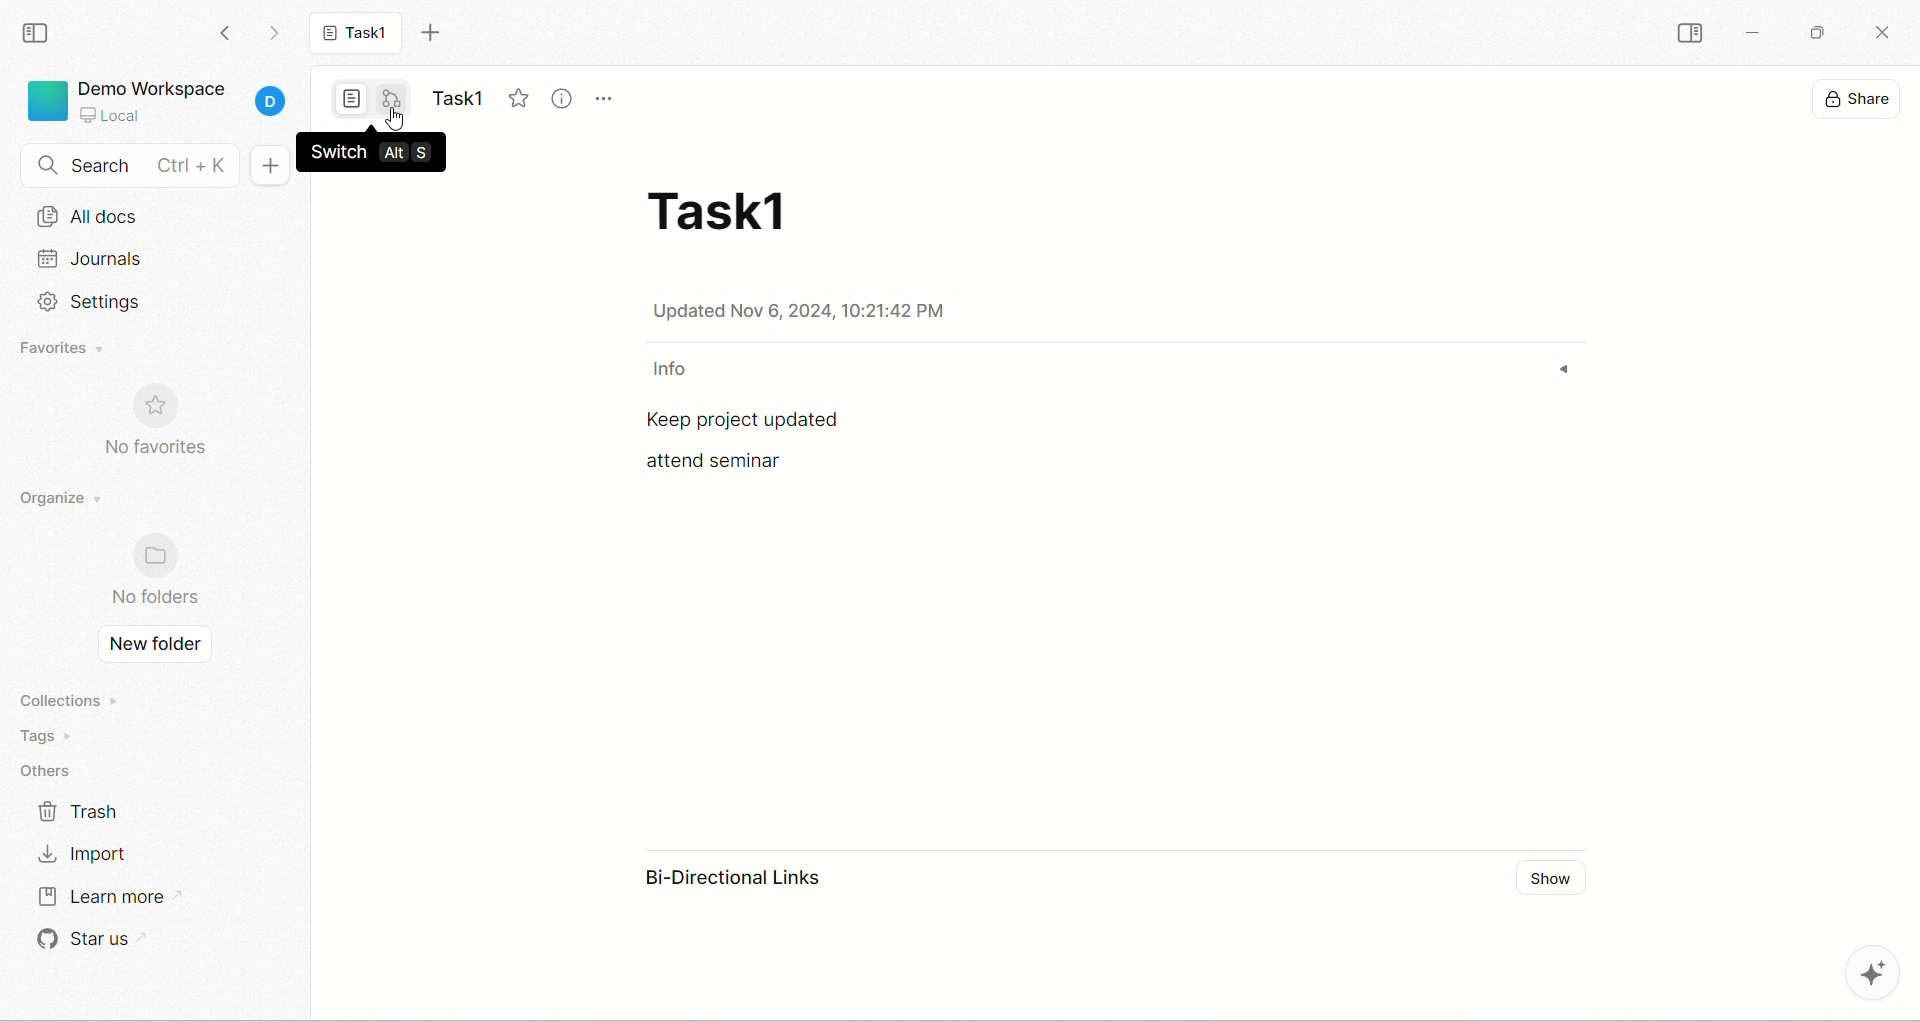 The image size is (1920, 1022). I want to click on others, so click(53, 767).